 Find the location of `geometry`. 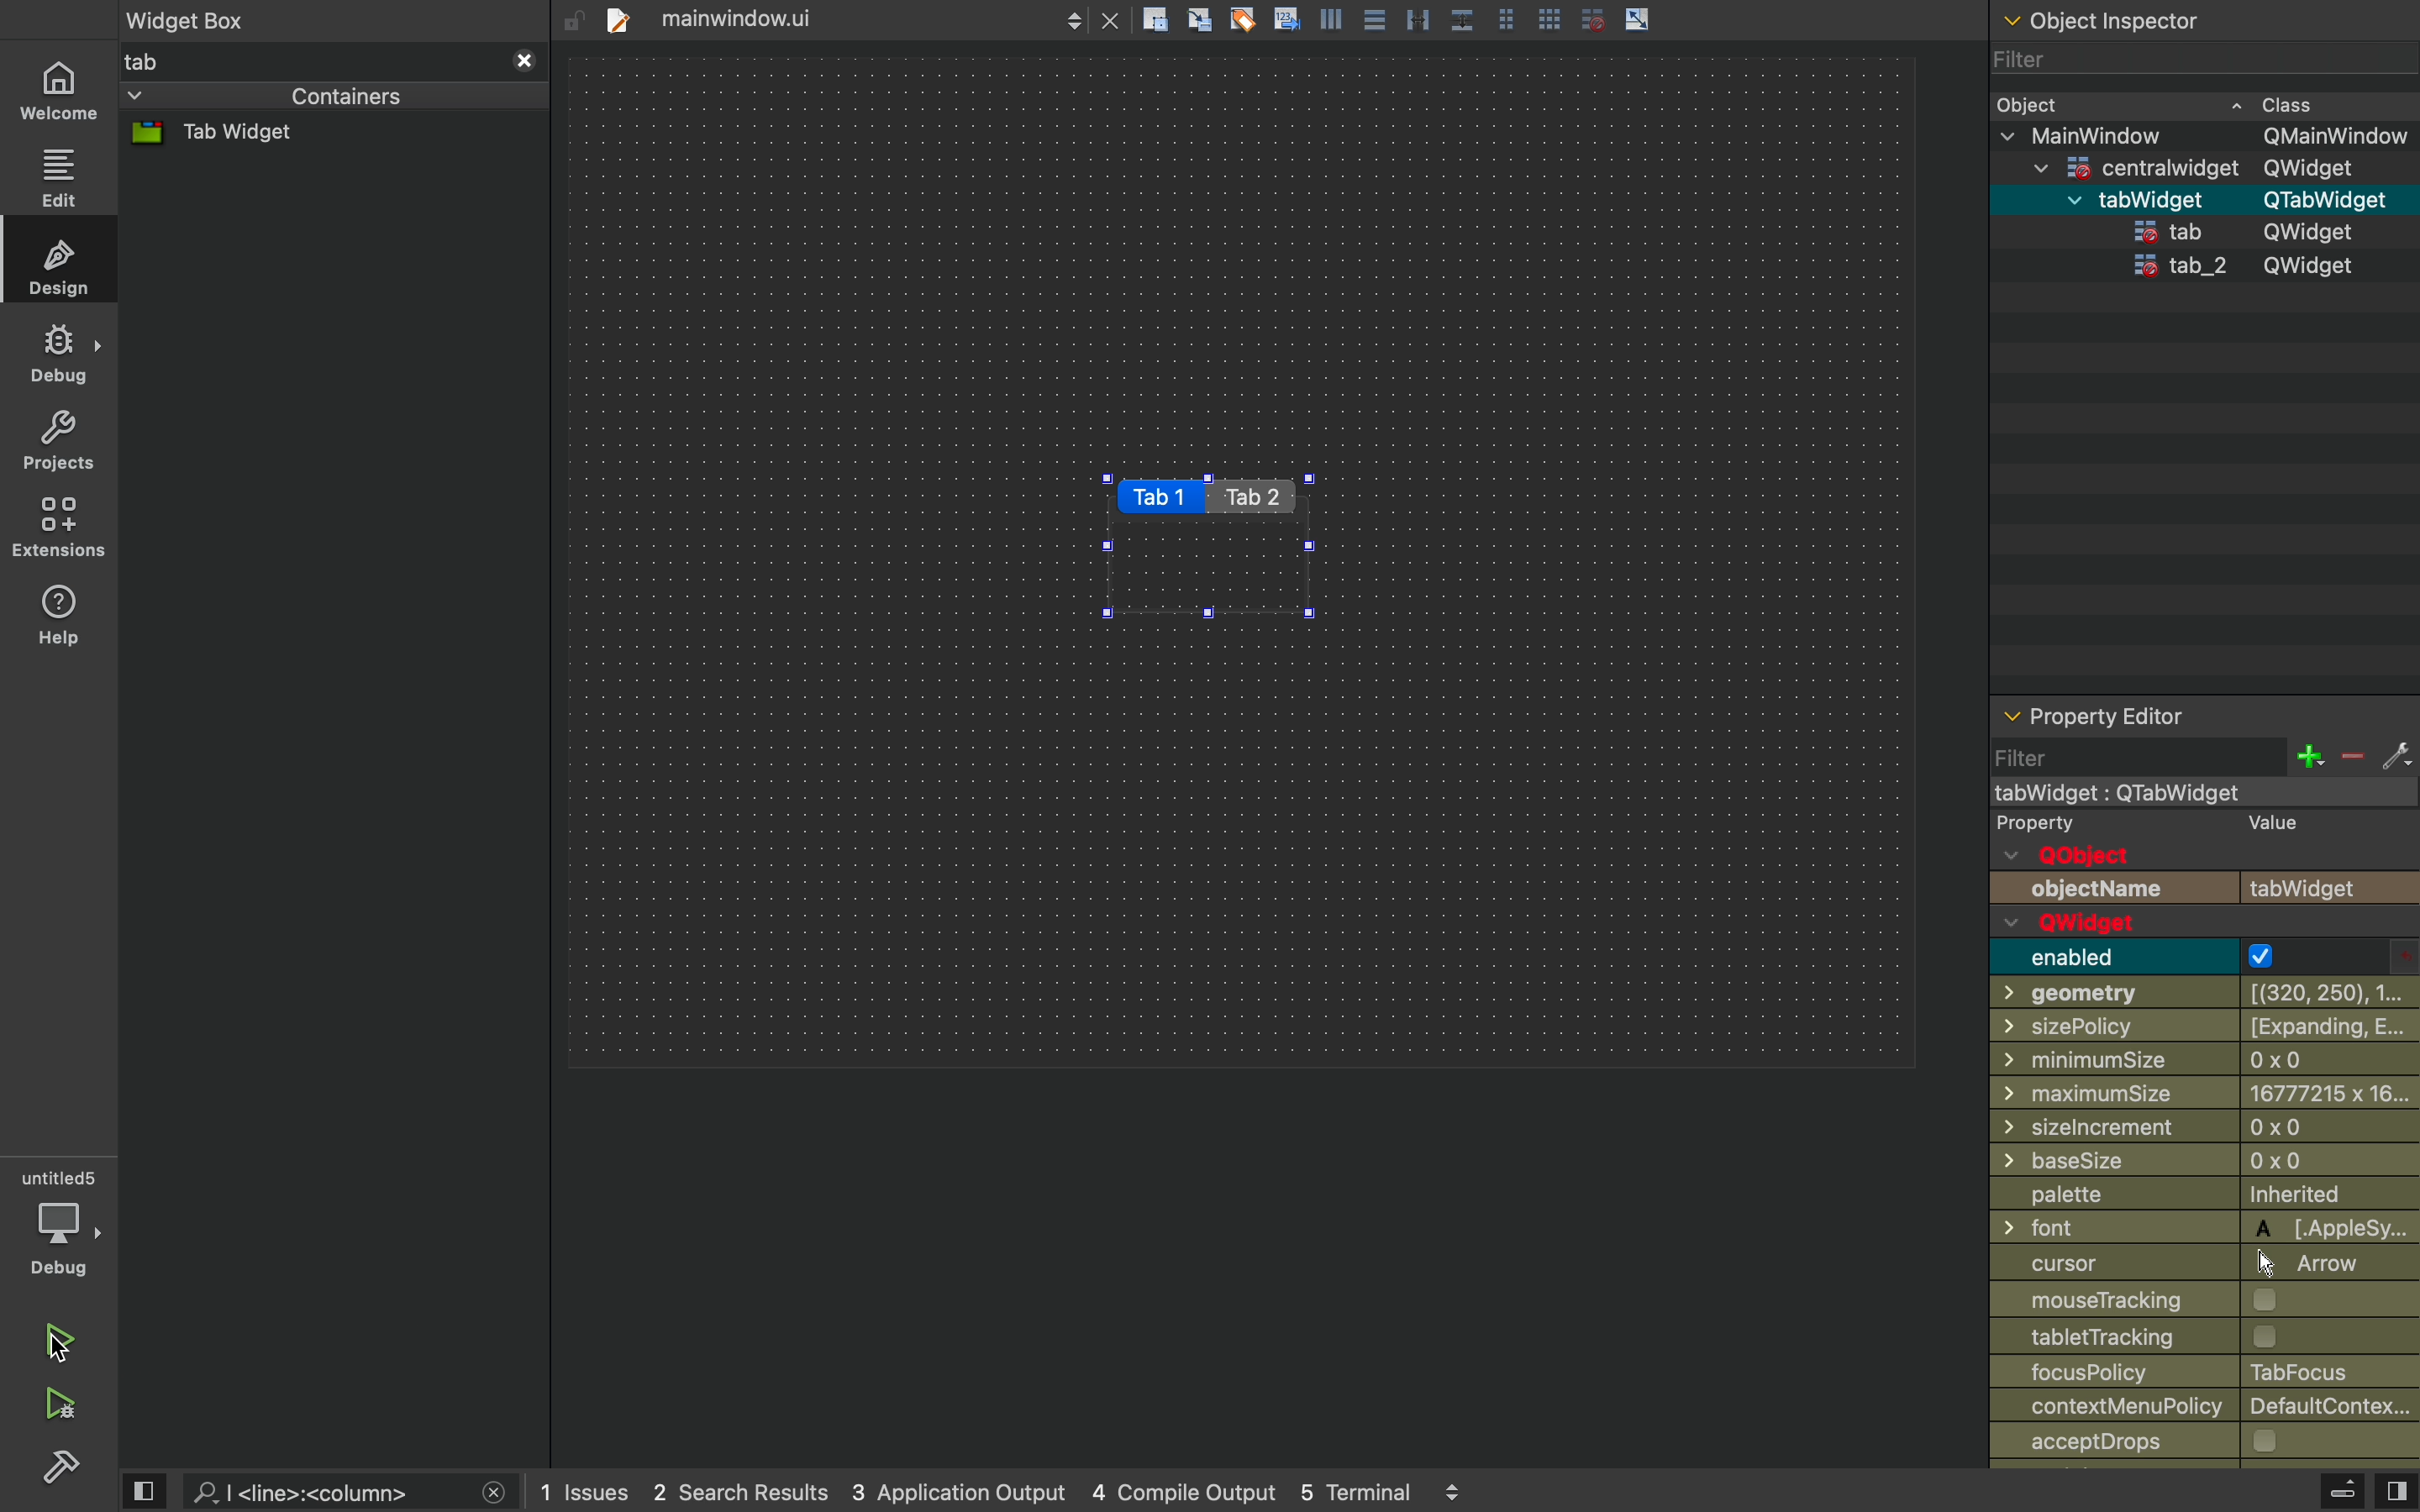

geometry is located at coordinates (2200, 994).